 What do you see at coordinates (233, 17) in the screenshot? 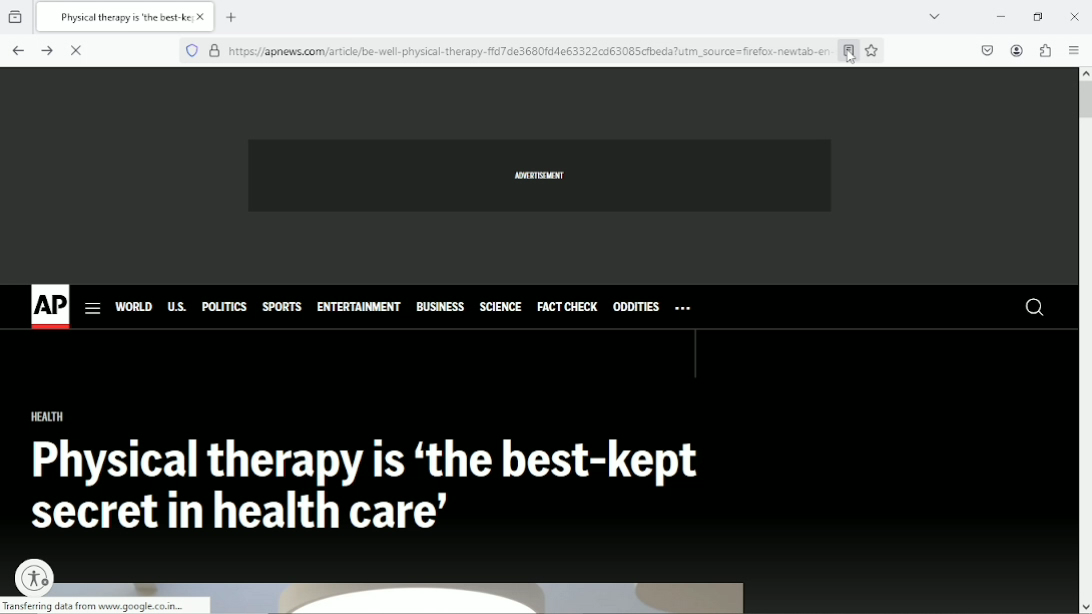
I see `new tab` at bounding box center [233, 17].